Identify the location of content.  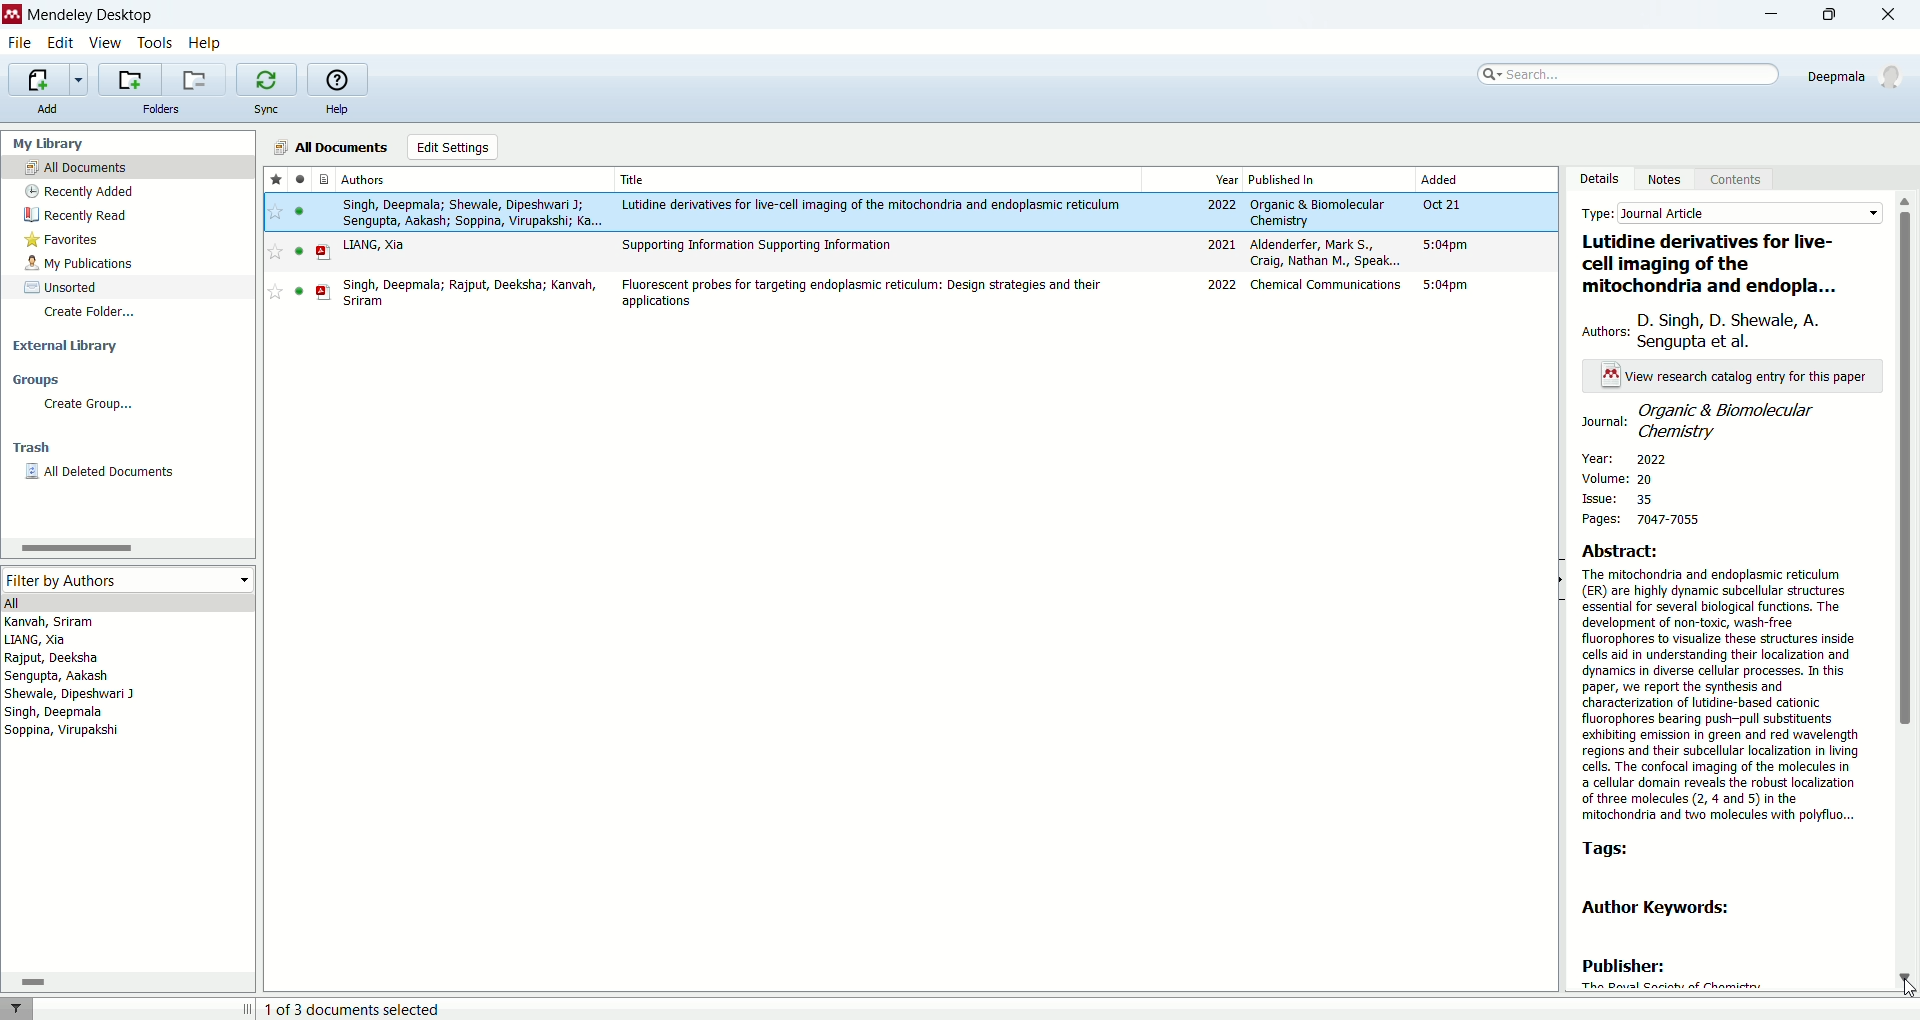
(1732, 181).